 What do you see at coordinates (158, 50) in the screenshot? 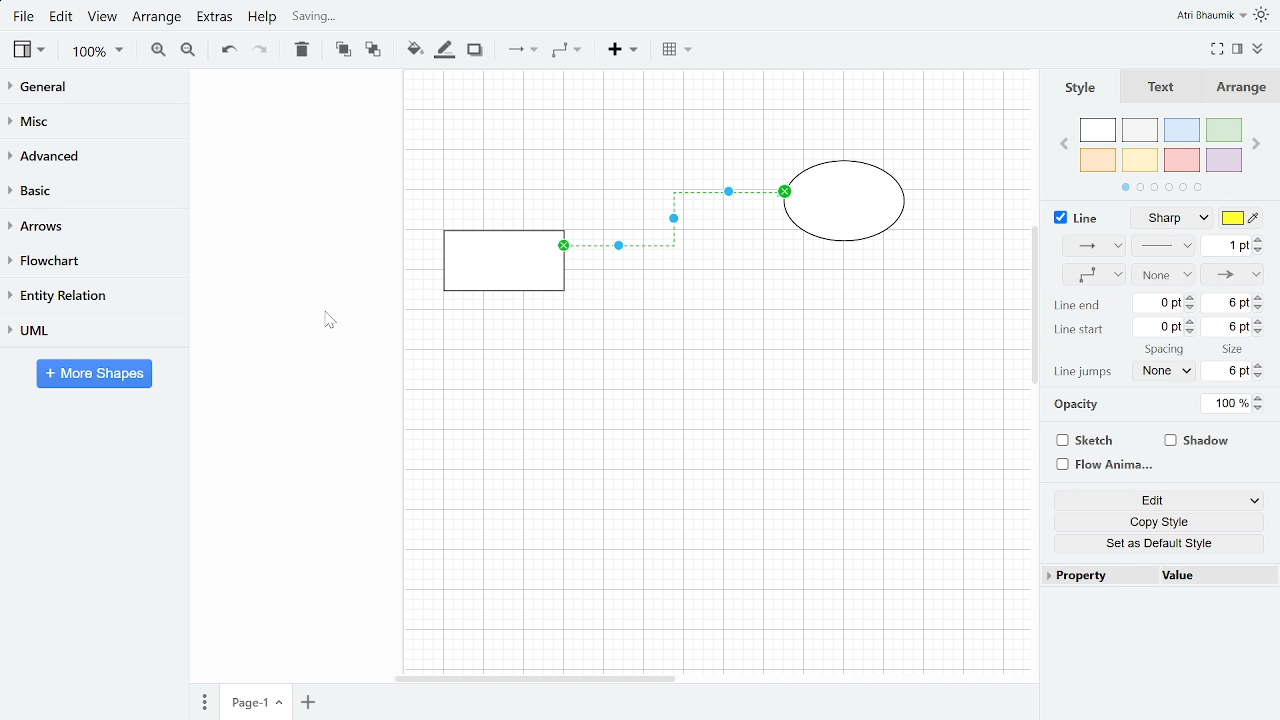
I see `Zoom in` at bounding box center [158, 50].